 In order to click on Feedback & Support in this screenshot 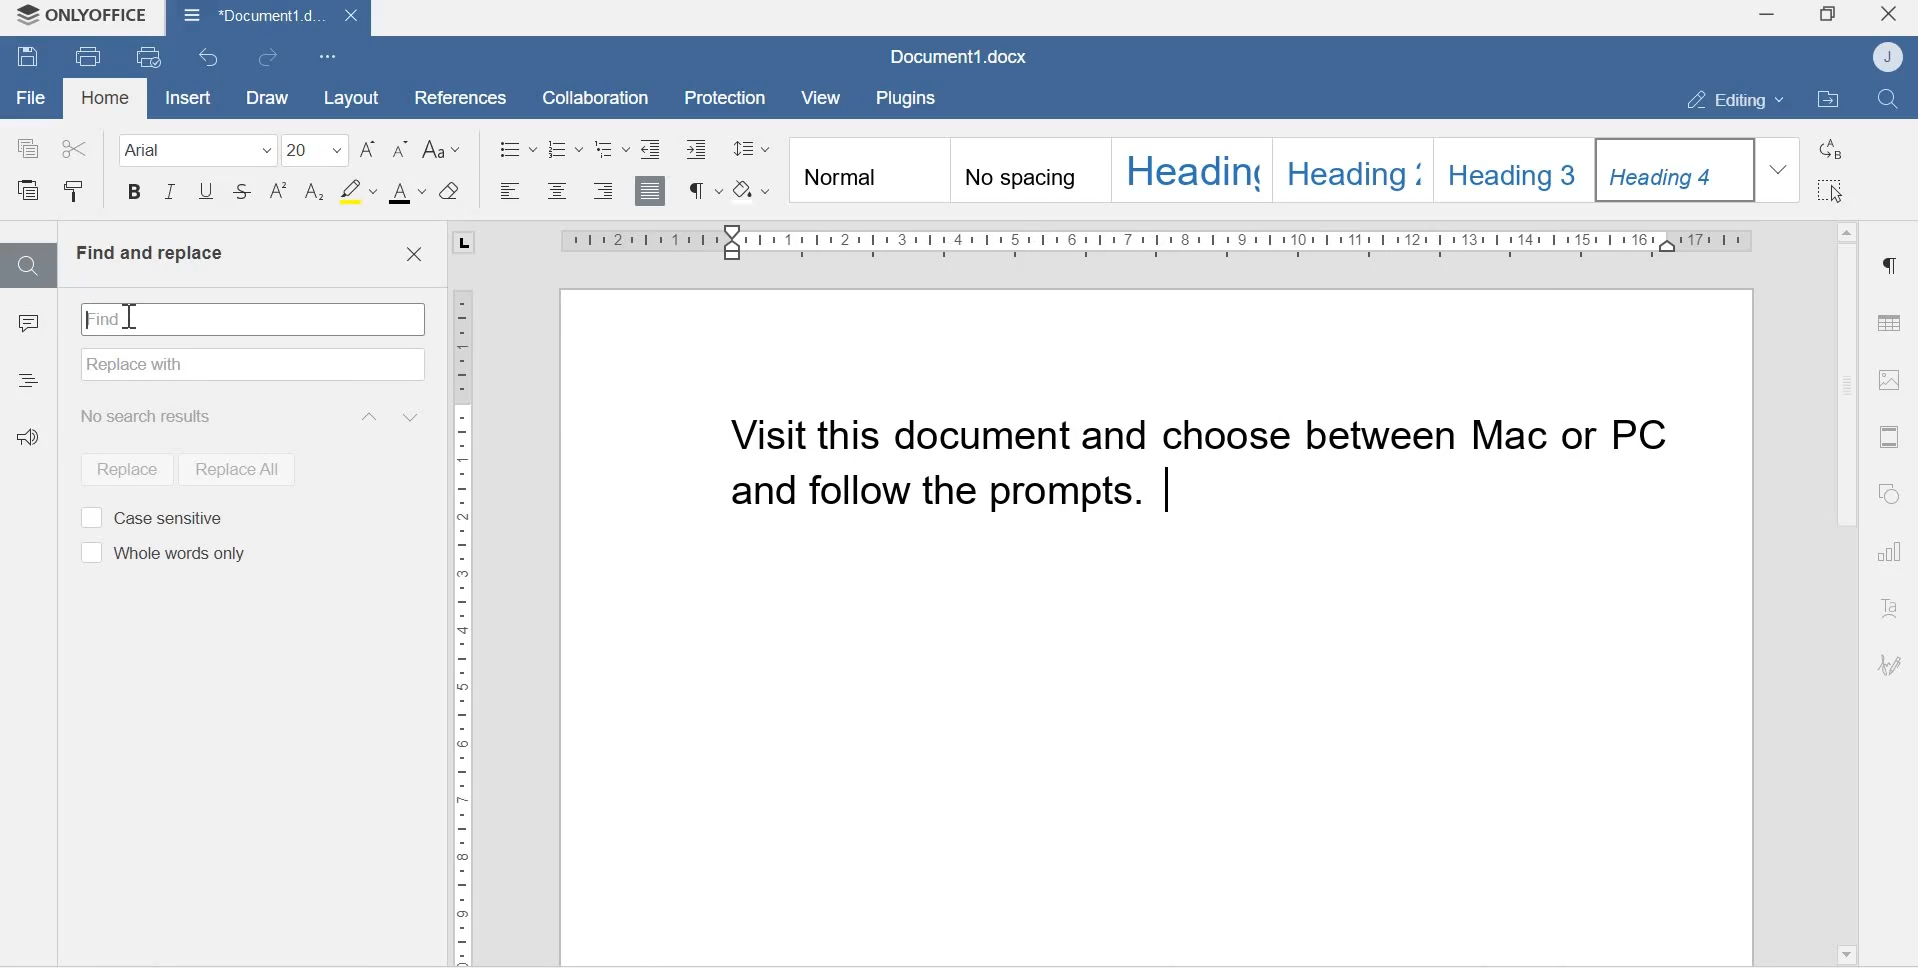, I will do `click(33, 445)`.